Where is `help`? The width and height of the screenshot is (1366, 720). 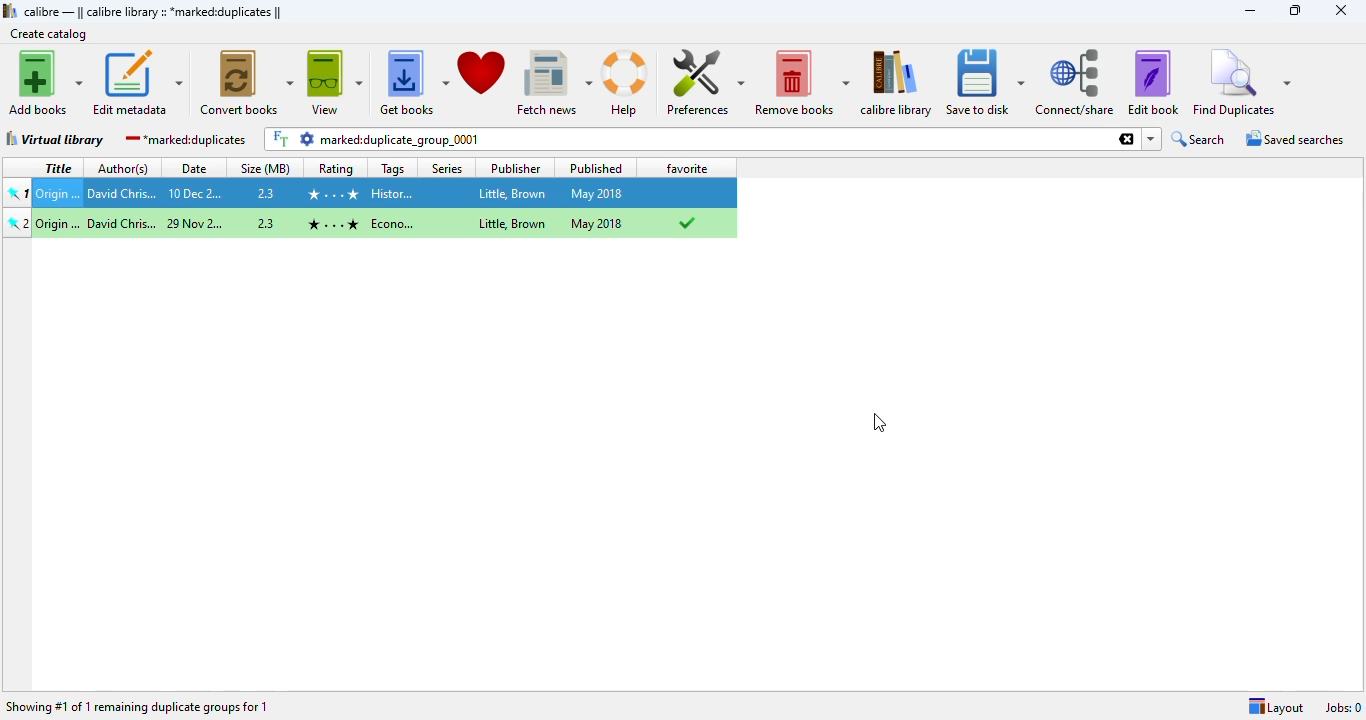
help is located at coordinates (624, 83).